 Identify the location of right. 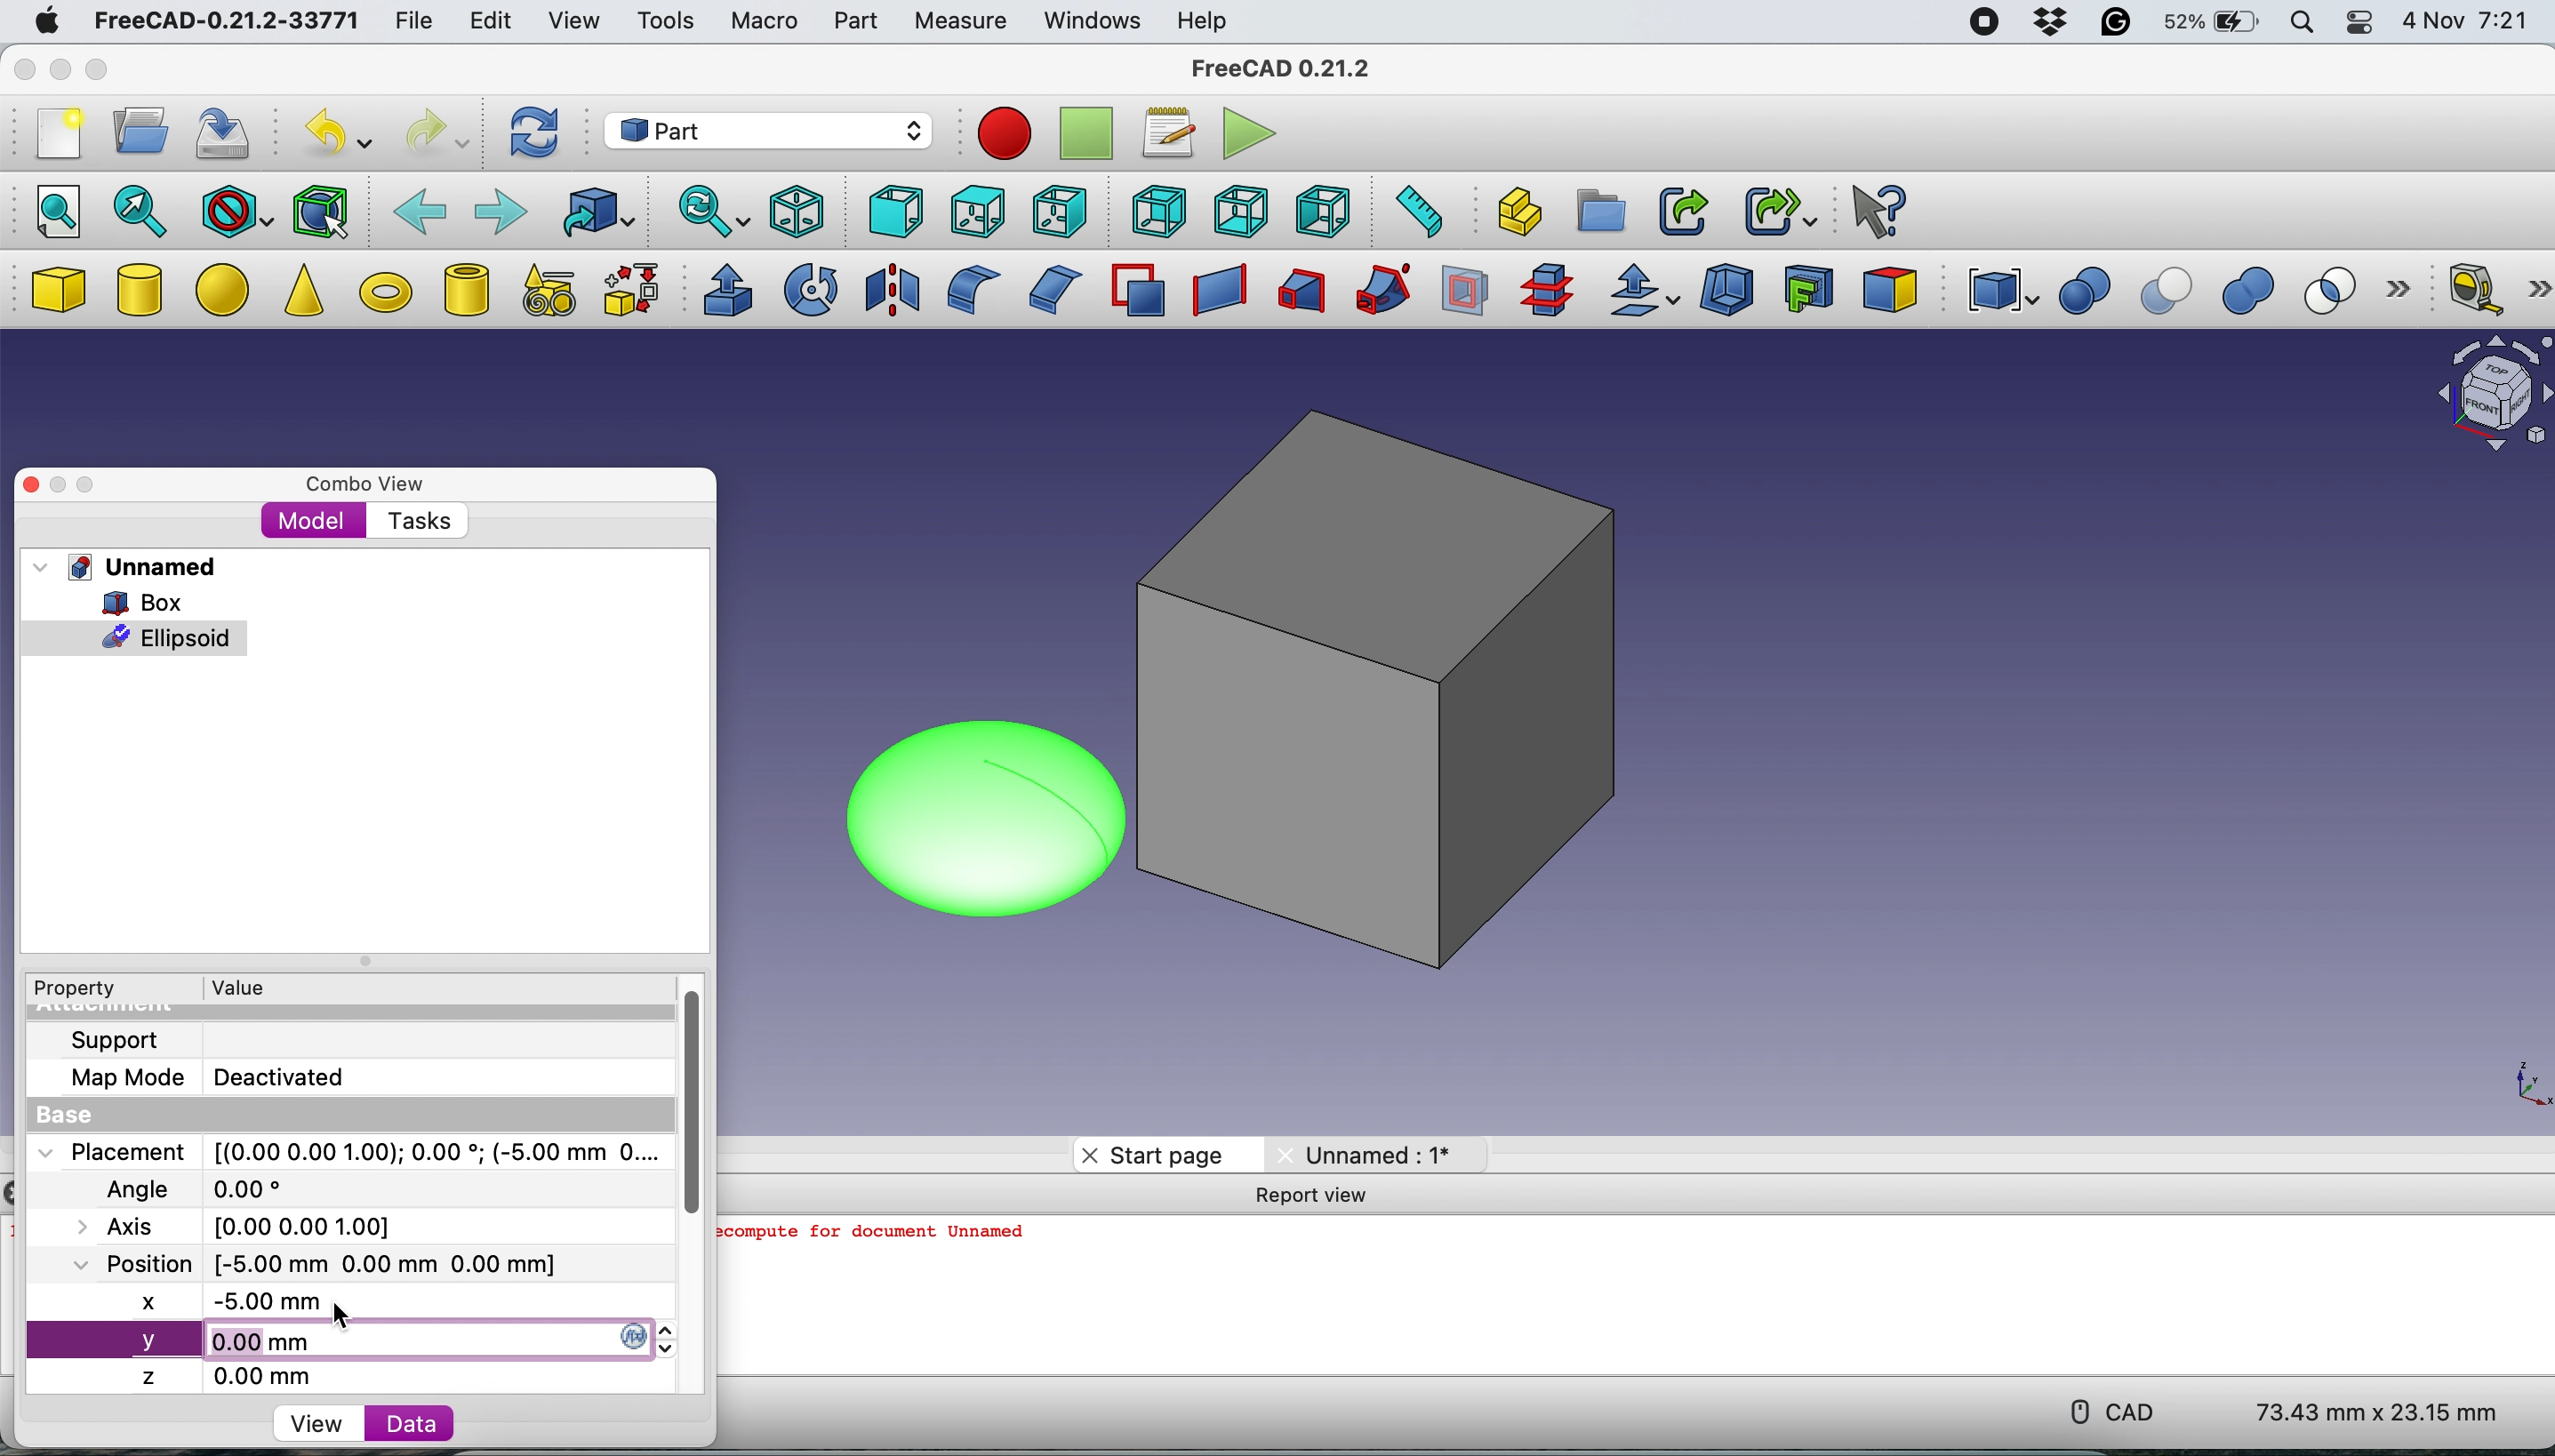
(1056, 214).